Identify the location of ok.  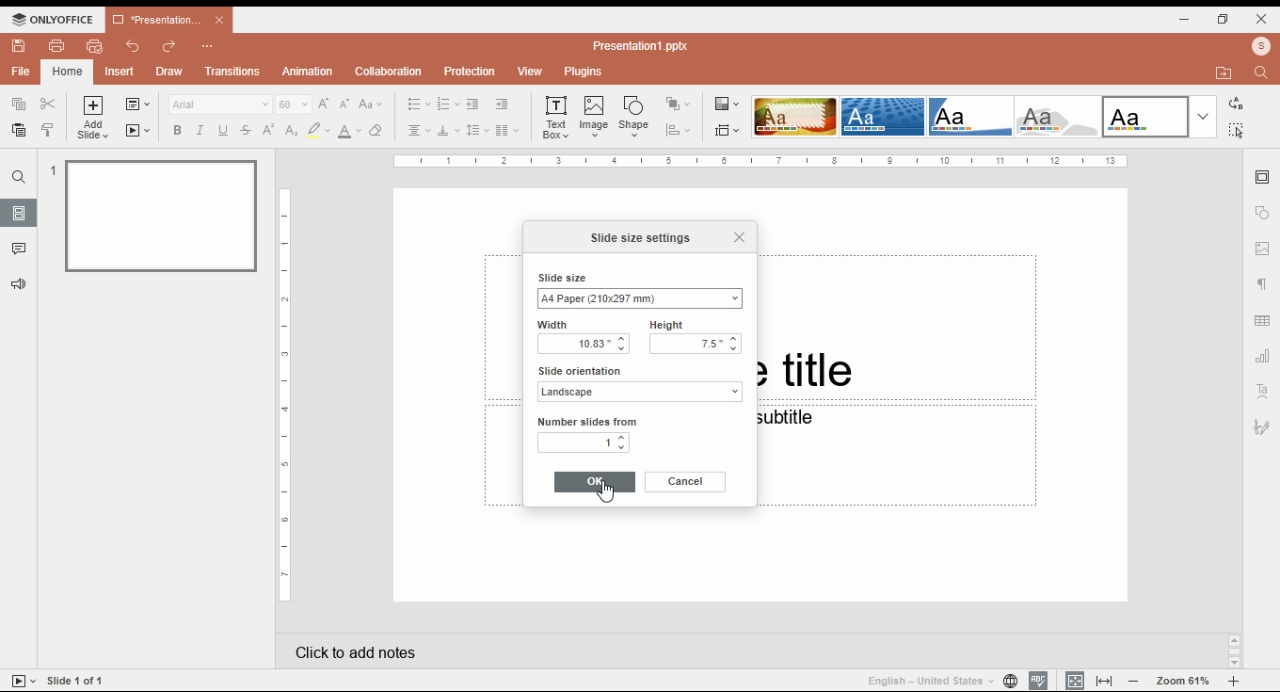
(595, 482).